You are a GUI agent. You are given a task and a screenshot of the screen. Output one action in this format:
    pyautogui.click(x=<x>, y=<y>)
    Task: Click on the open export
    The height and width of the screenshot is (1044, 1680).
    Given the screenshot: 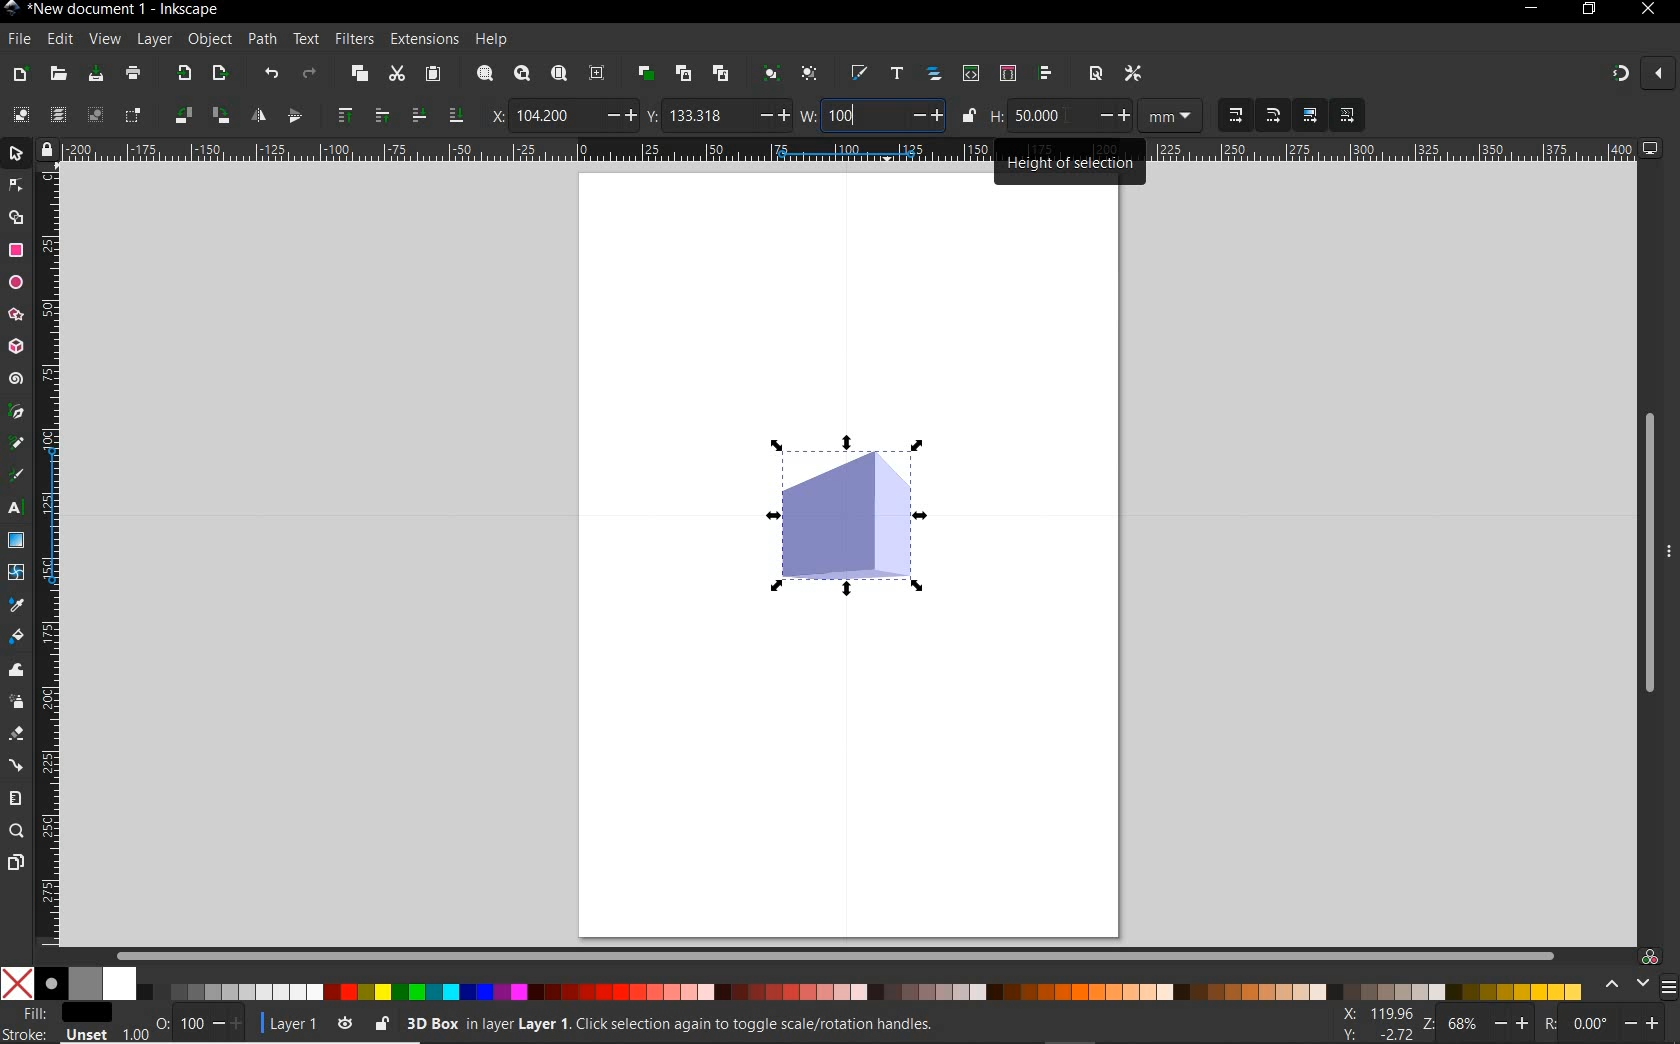 What is the action you would take?
    pyautogui.click(x=219, y=72)
    